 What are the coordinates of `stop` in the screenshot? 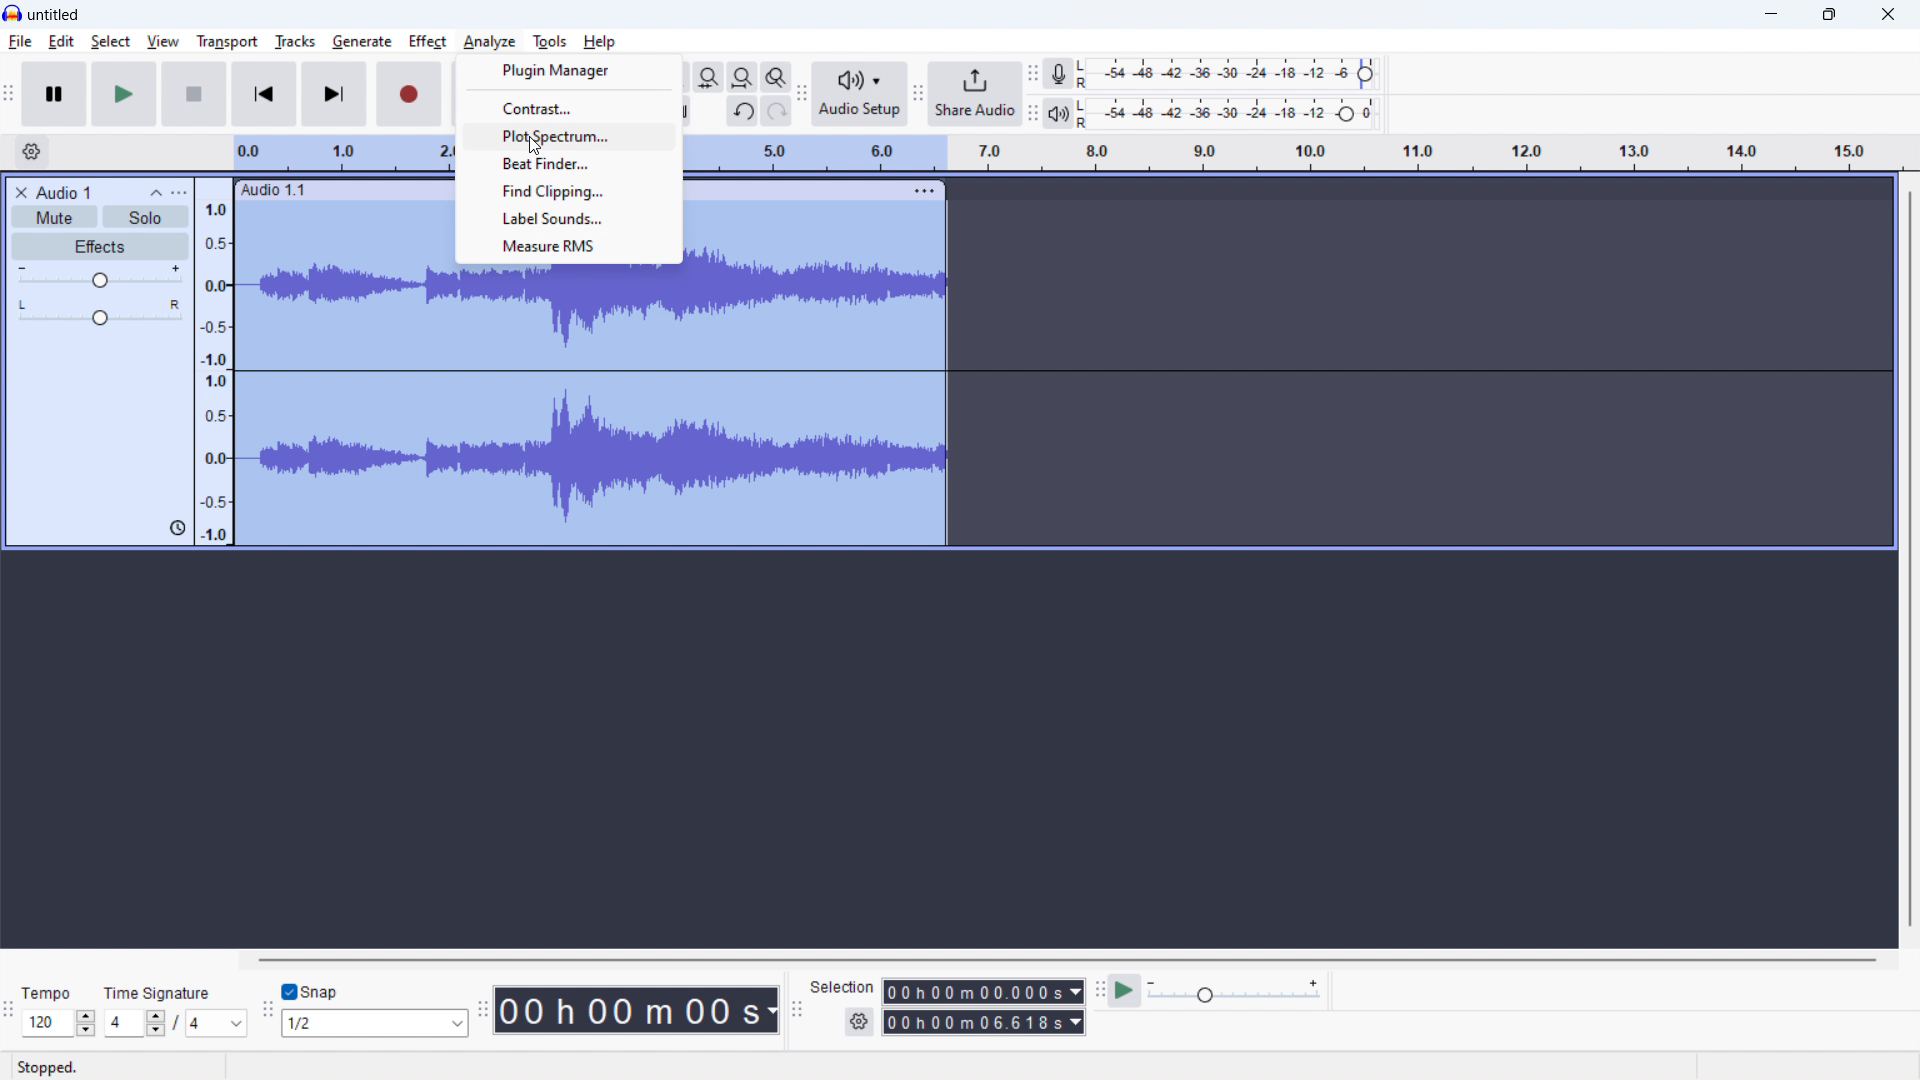 It's located at (194, 94).